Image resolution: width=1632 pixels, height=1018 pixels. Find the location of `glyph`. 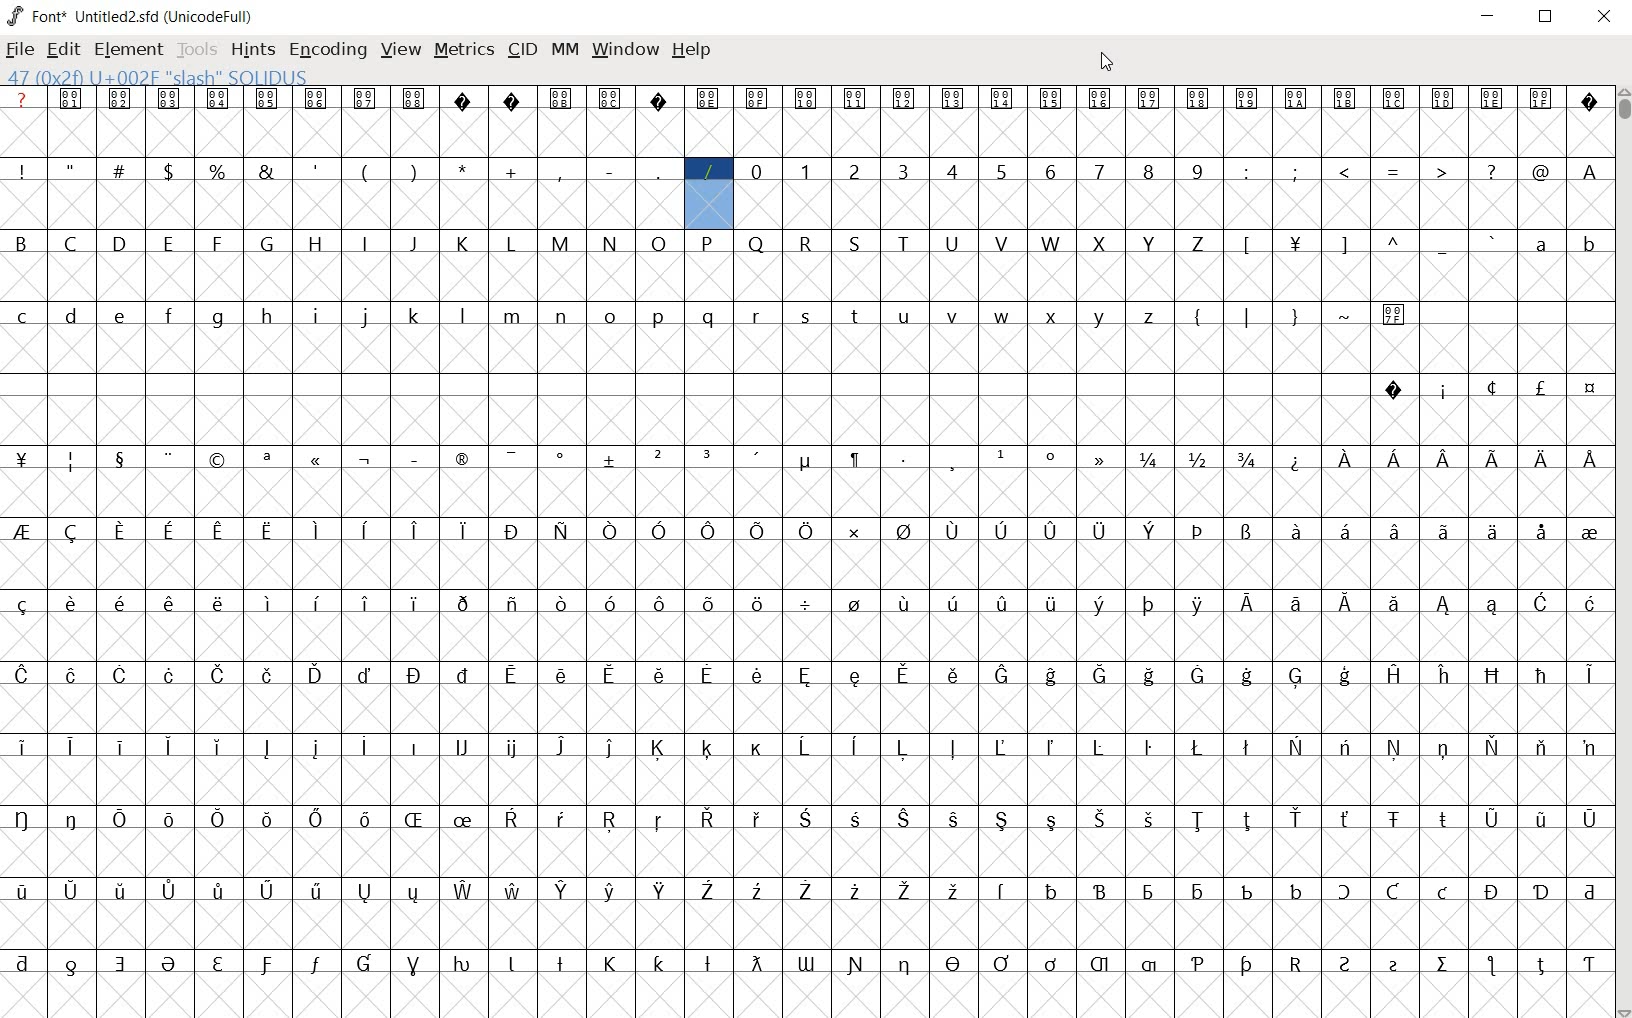

glyph is located at coordinates (951, 170).